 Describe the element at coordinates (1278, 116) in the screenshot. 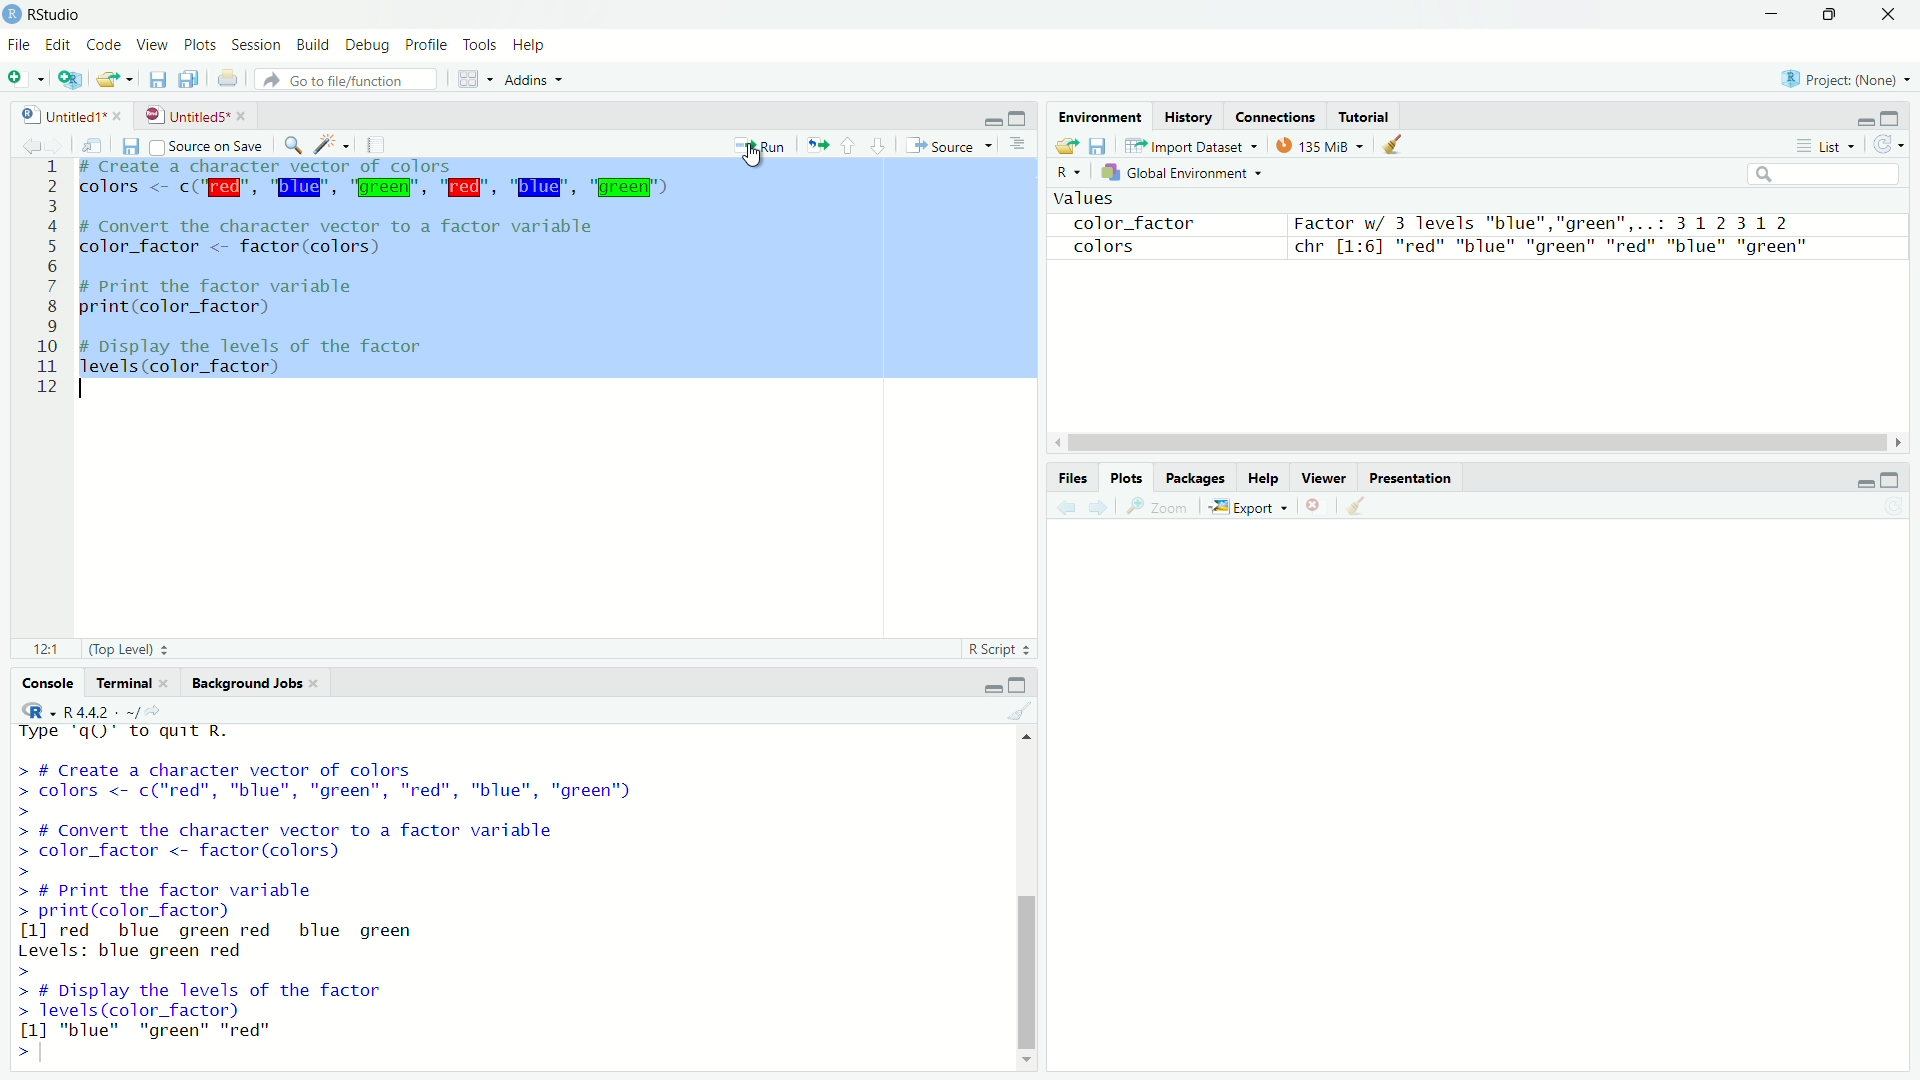

I see `Connections` at that location.